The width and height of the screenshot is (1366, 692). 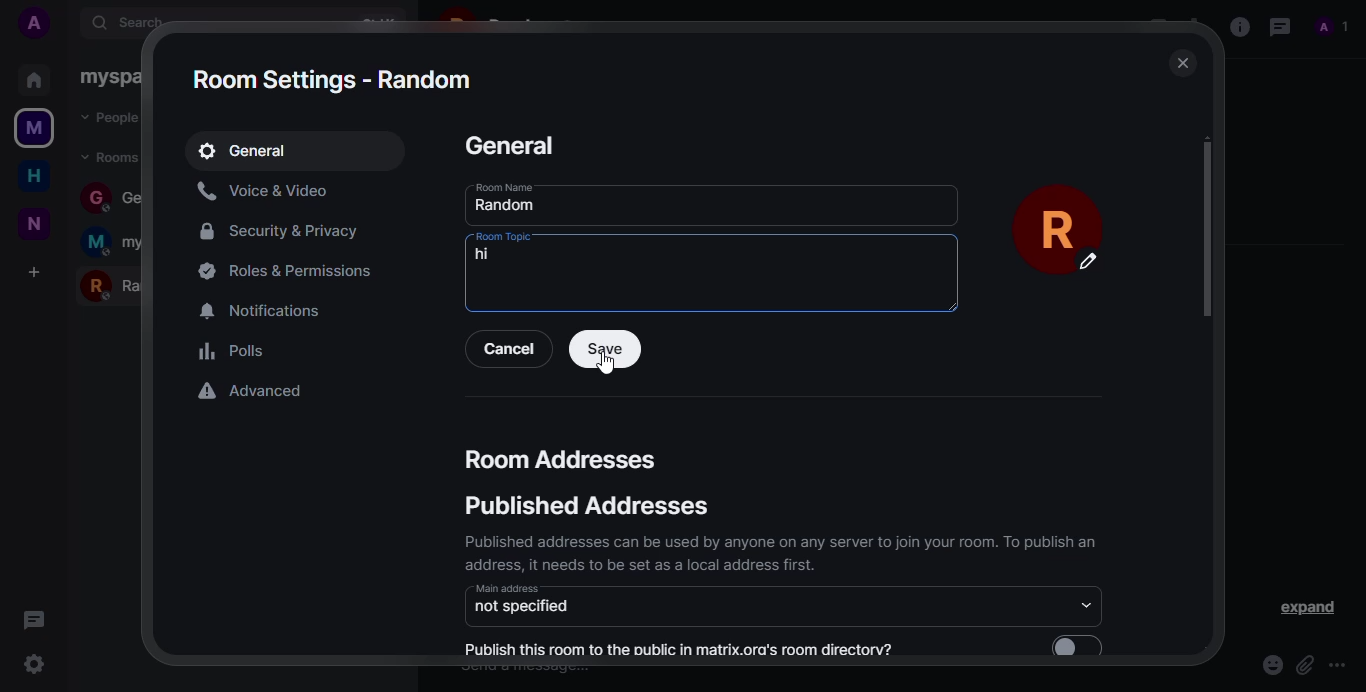 What do you see at coordinates (500, 186) in the screenshot?
I see `room name` at bounding box center [500, 186].